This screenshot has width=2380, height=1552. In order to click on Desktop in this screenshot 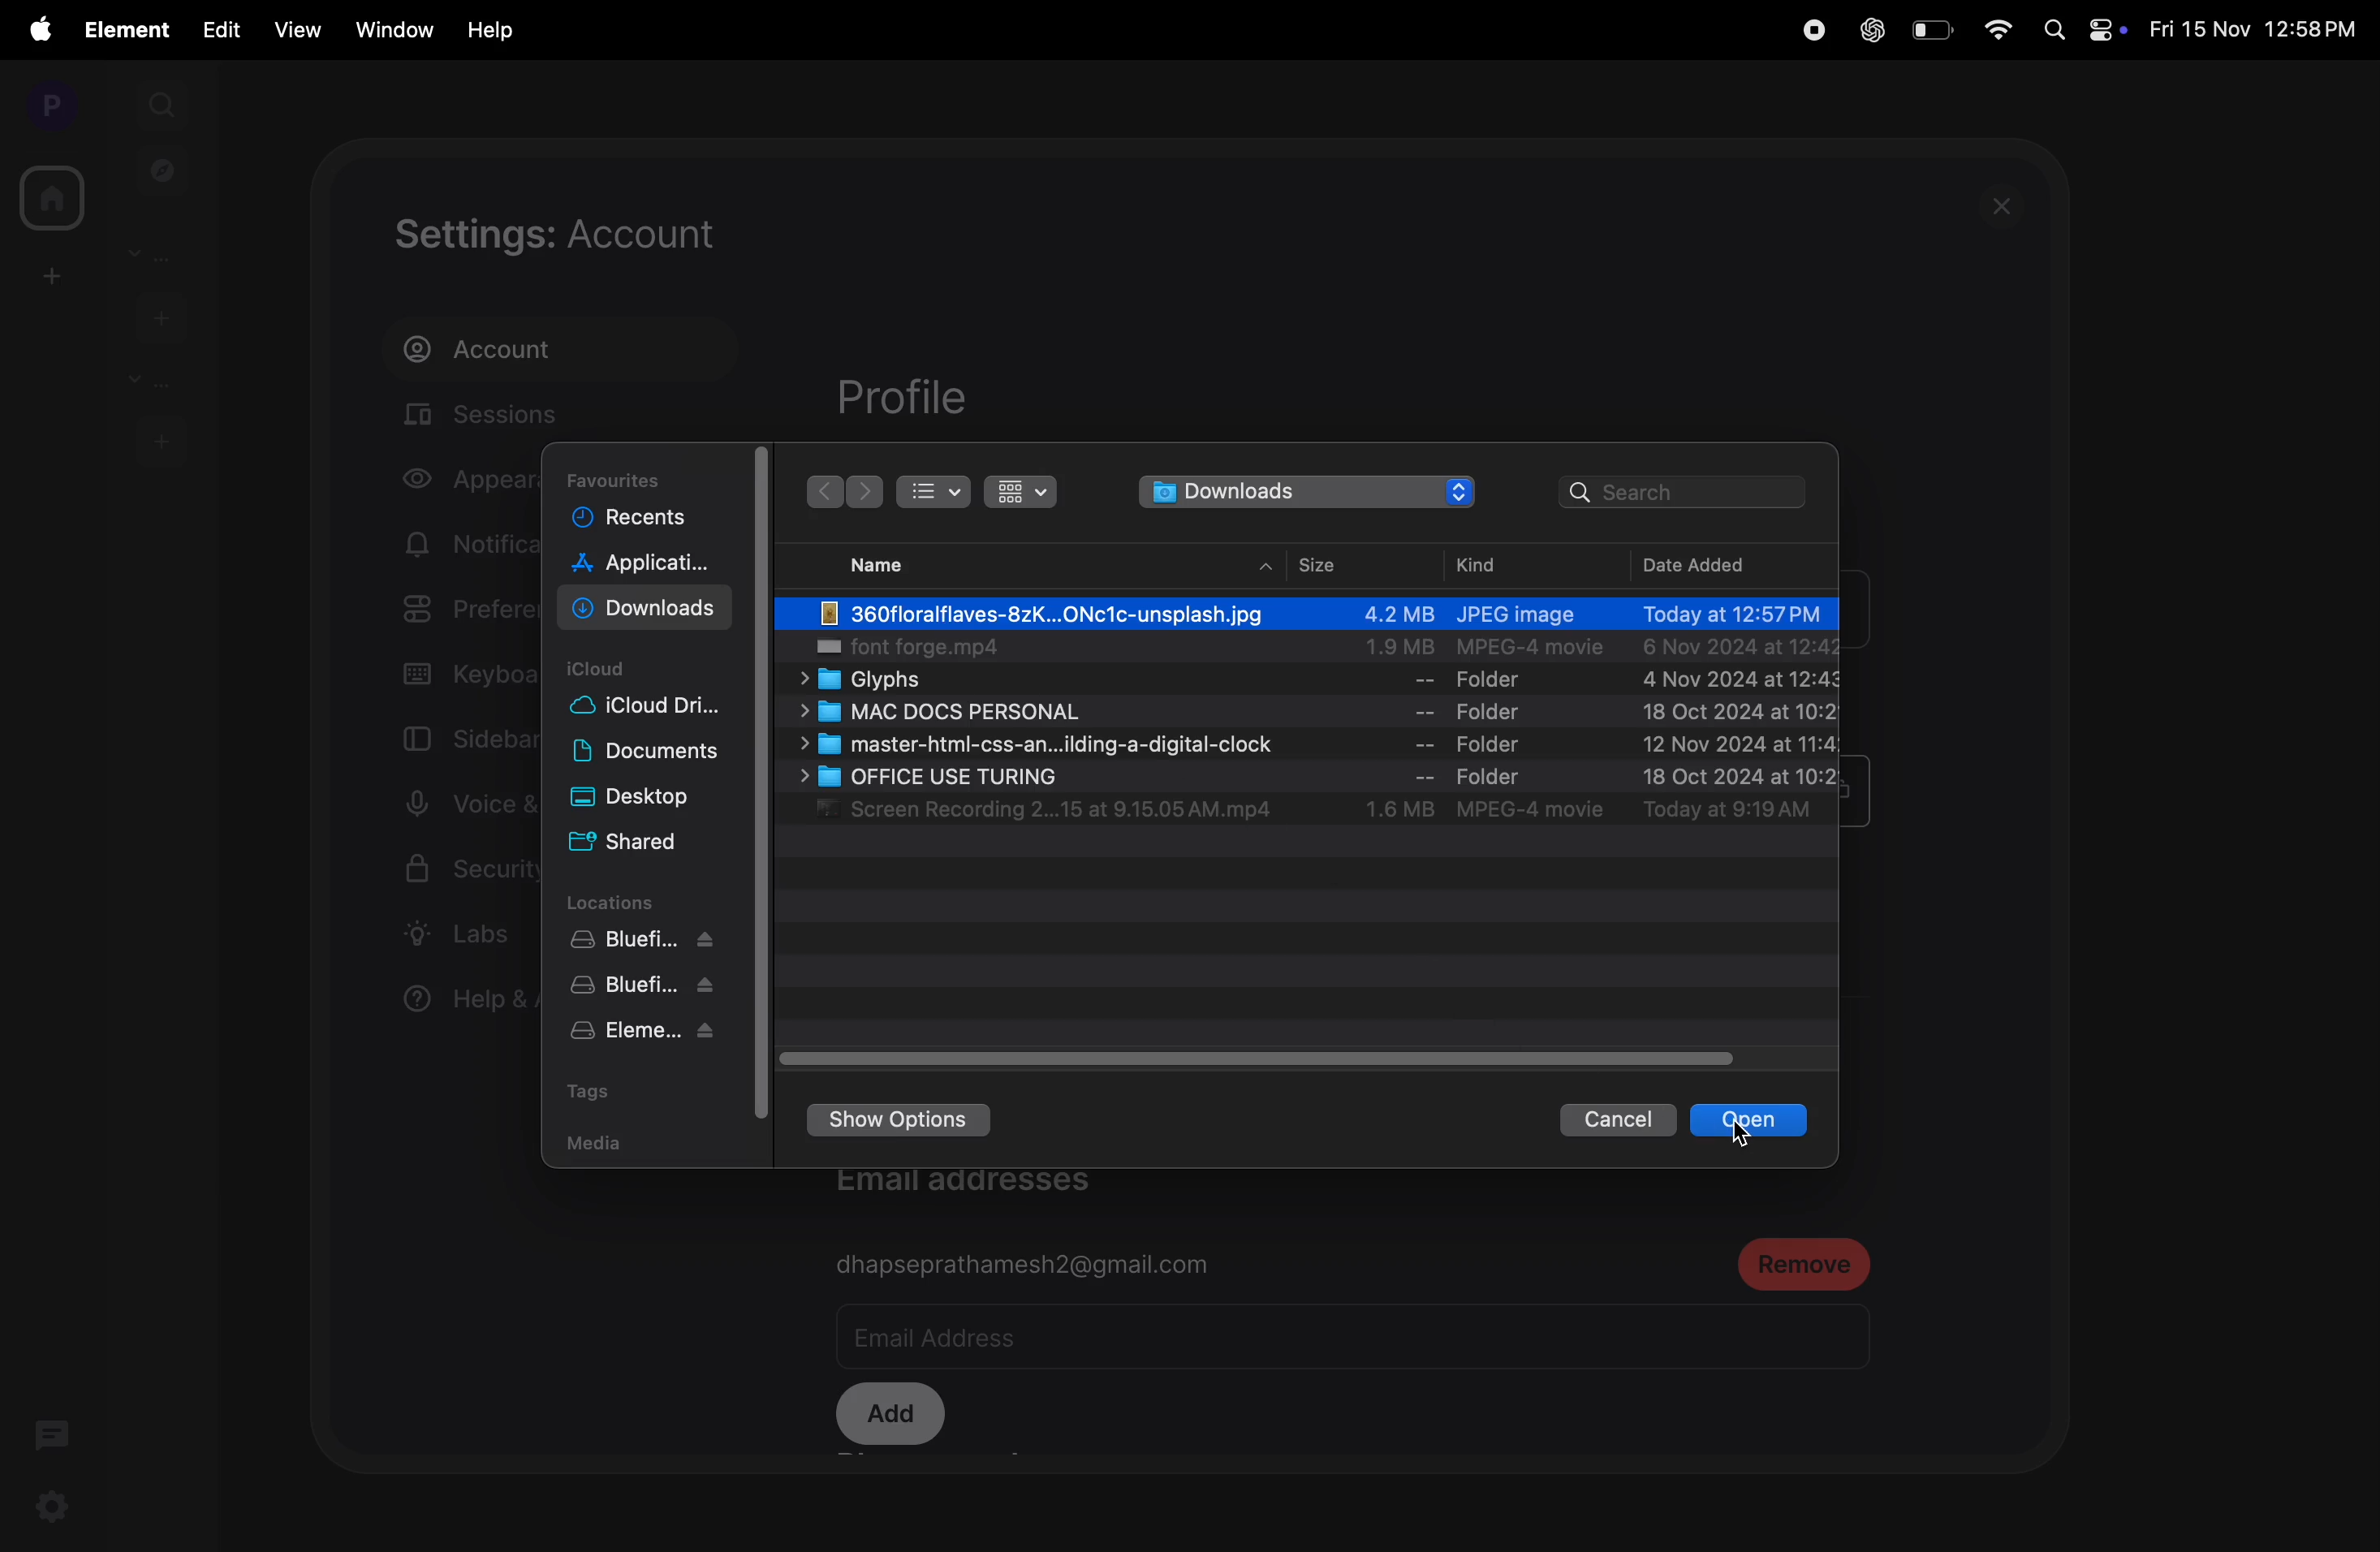, I will do `click(651, 801)`.